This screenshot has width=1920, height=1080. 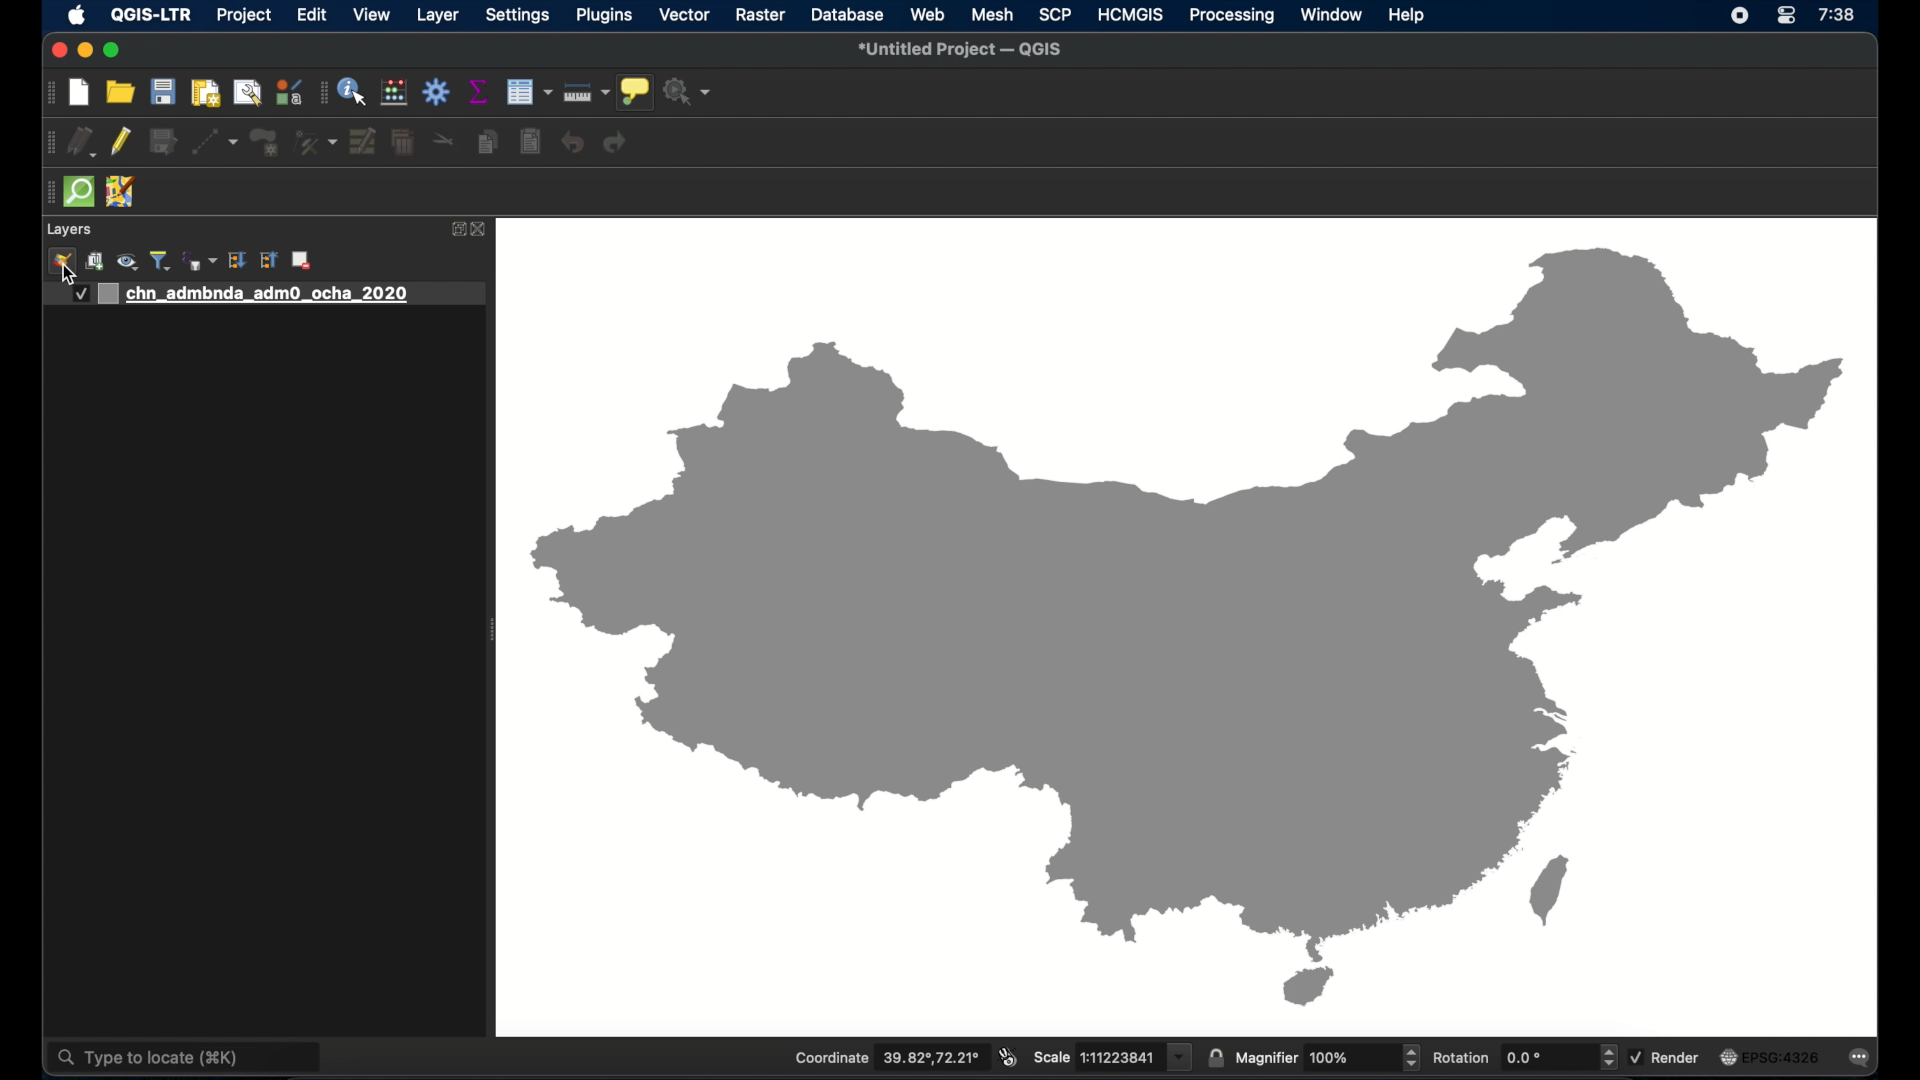 What do you see at coordinates (248, 93) in the screenshot?
I see `open layout manager` at bounding box center [248, 93].